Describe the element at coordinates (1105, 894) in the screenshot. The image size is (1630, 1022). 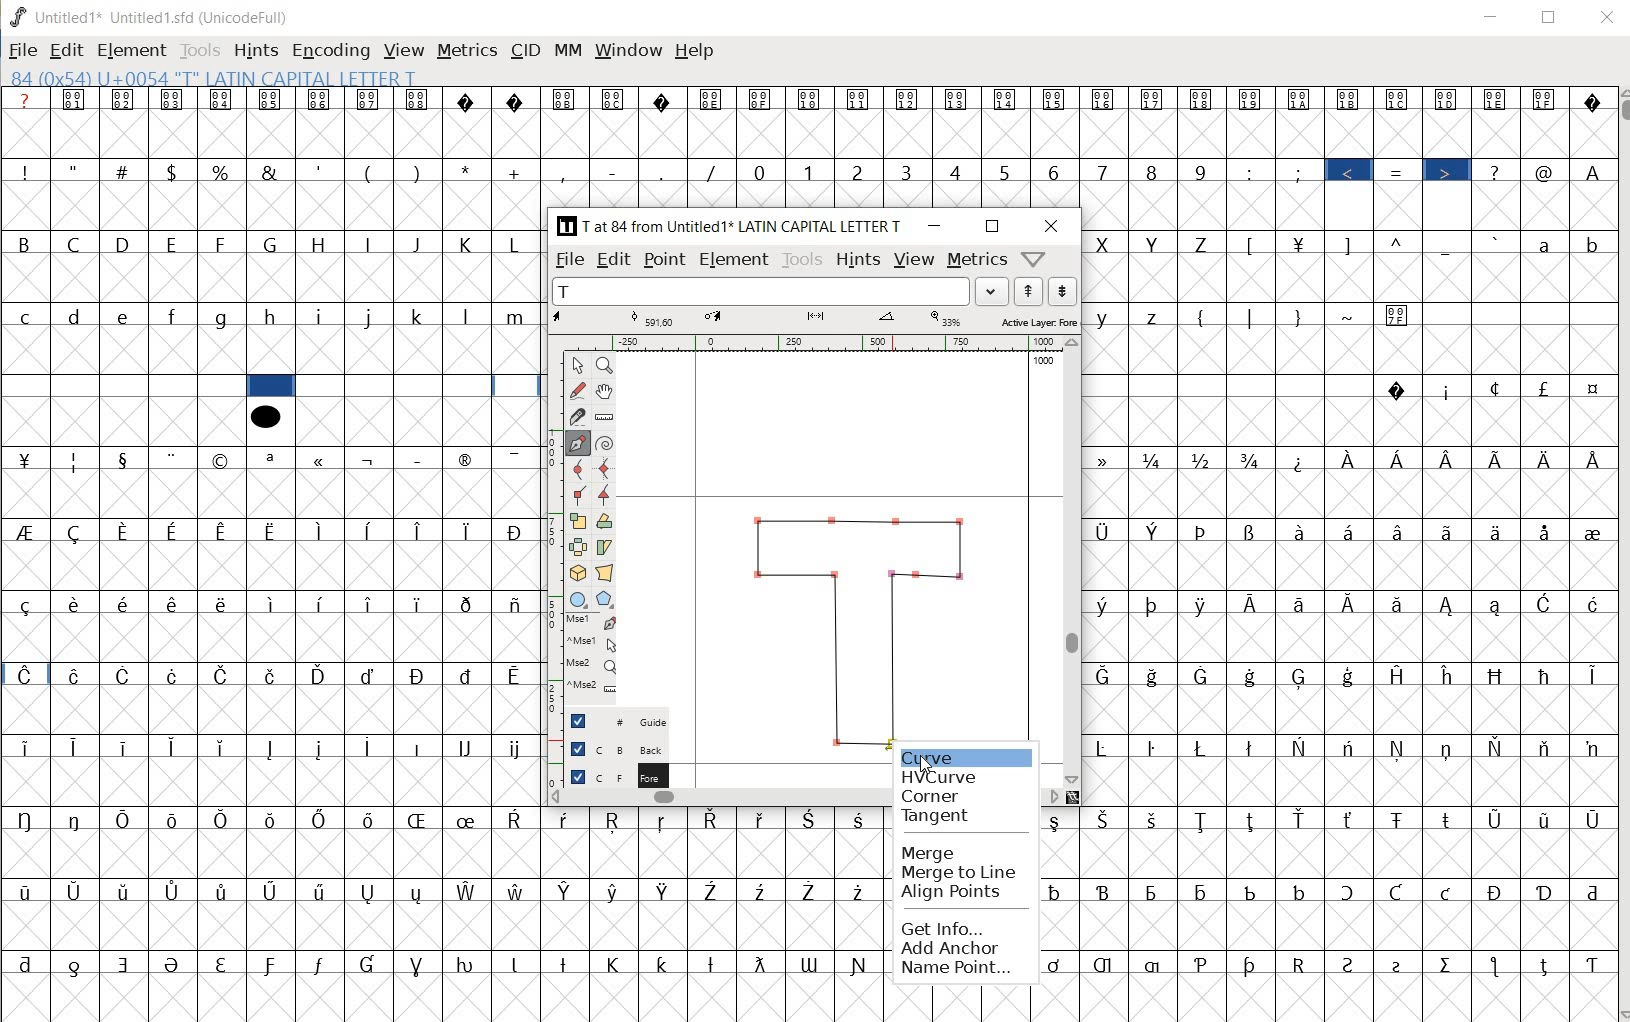
I see `Symbol` at that location.